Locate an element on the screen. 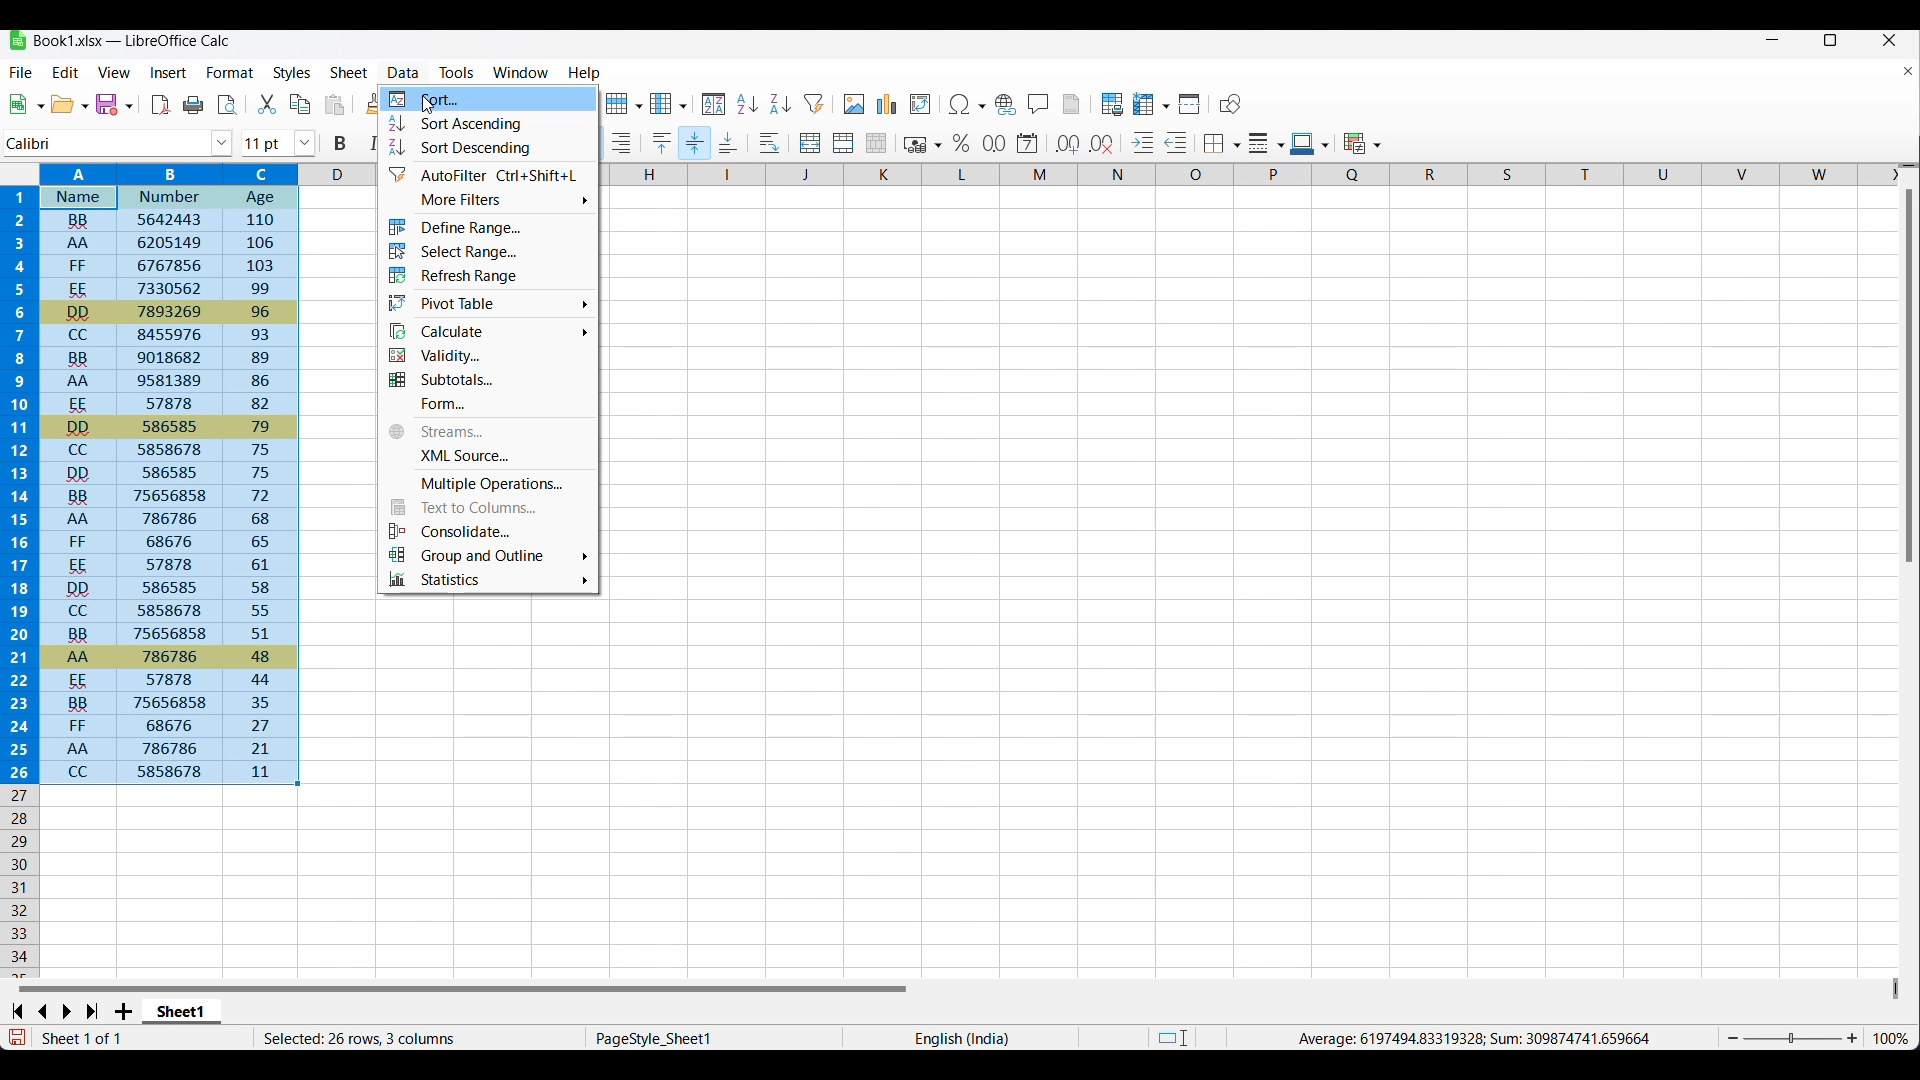 This screenshot has width=1920, height=1080. Current selection highlighted is located at coordinates (152, 474).